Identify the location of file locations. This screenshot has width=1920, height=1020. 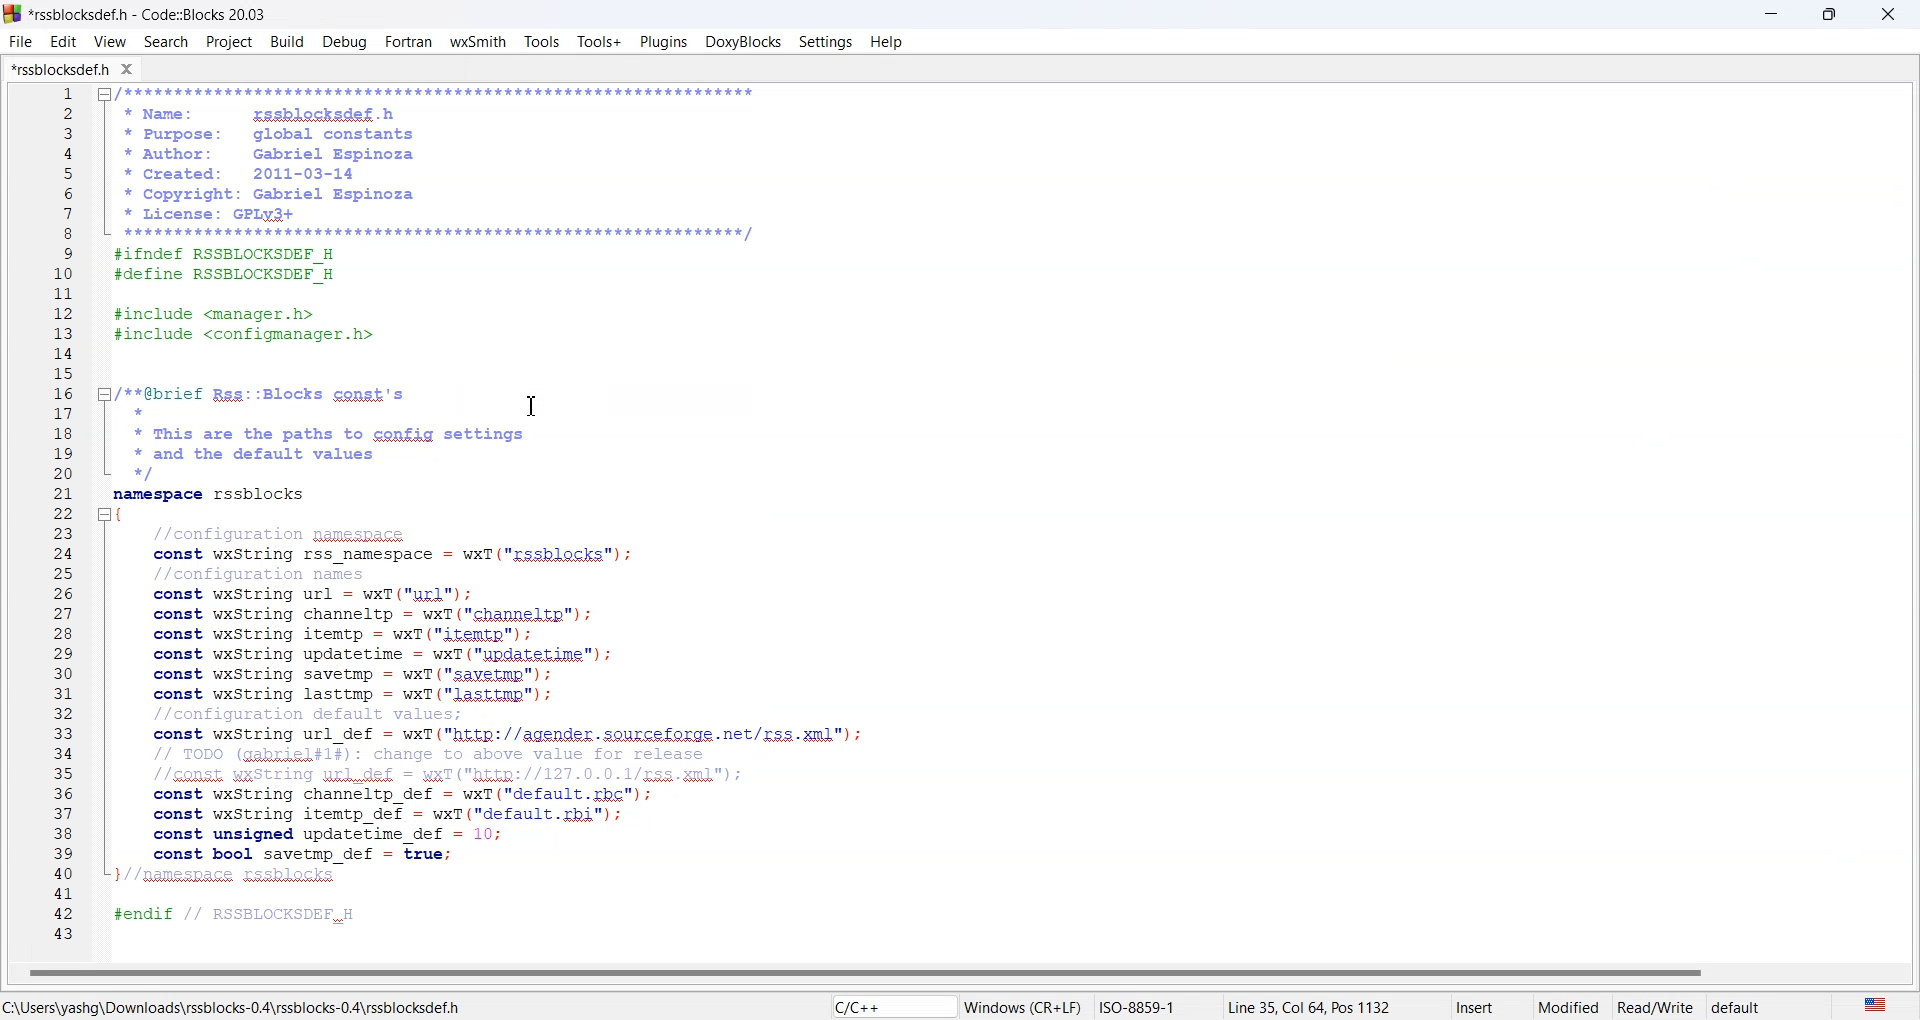
(258, 1005).